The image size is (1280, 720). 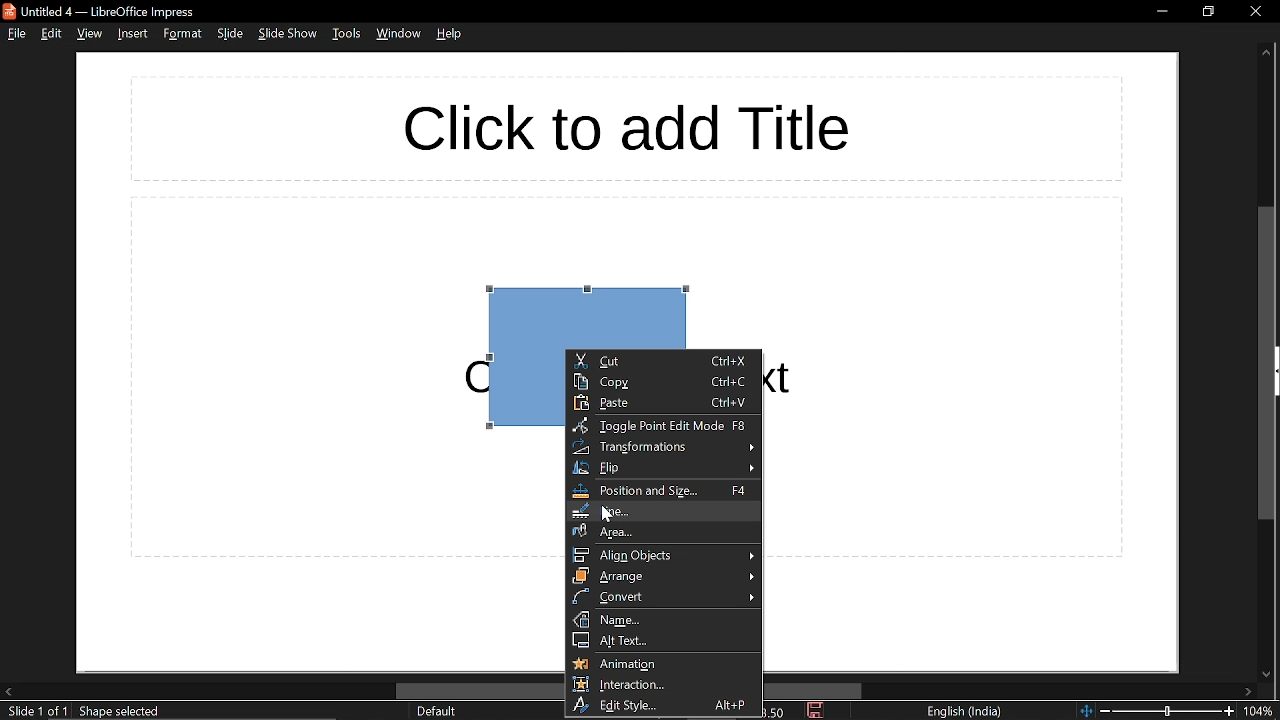 I want to click on page style, so click(x=436, y=711).